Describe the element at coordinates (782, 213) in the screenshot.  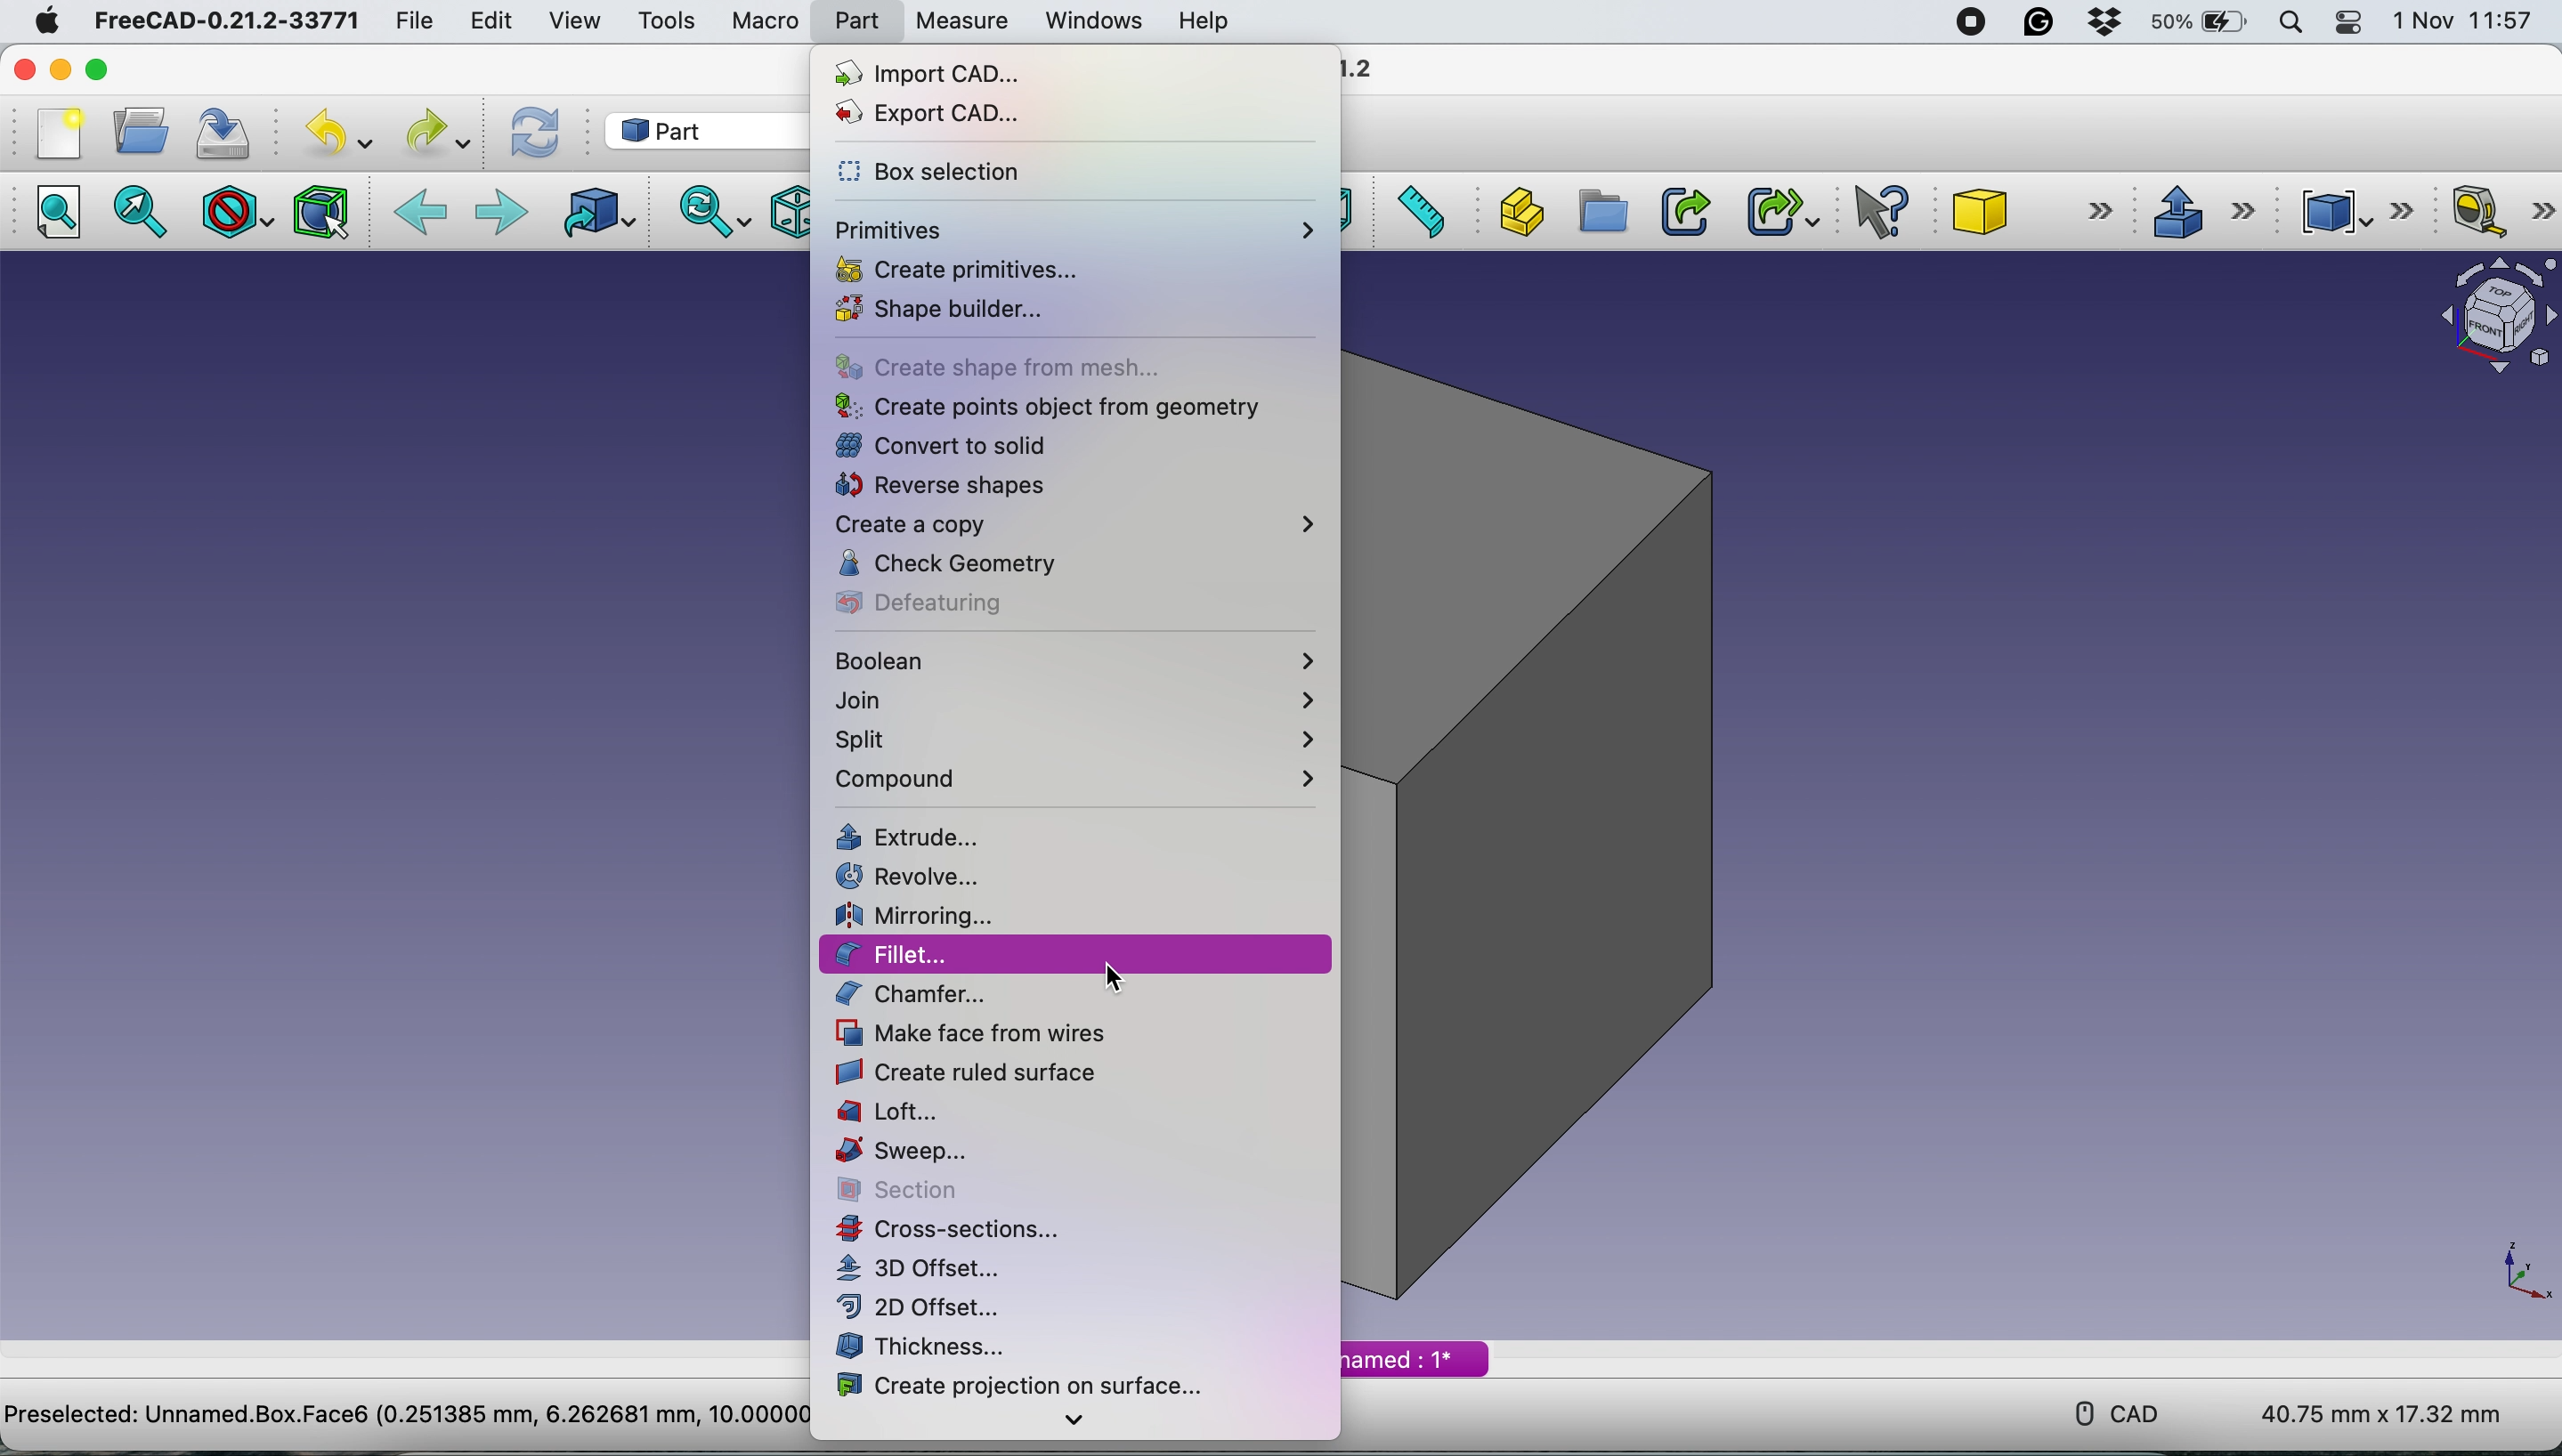
I see `isometric` at that location.